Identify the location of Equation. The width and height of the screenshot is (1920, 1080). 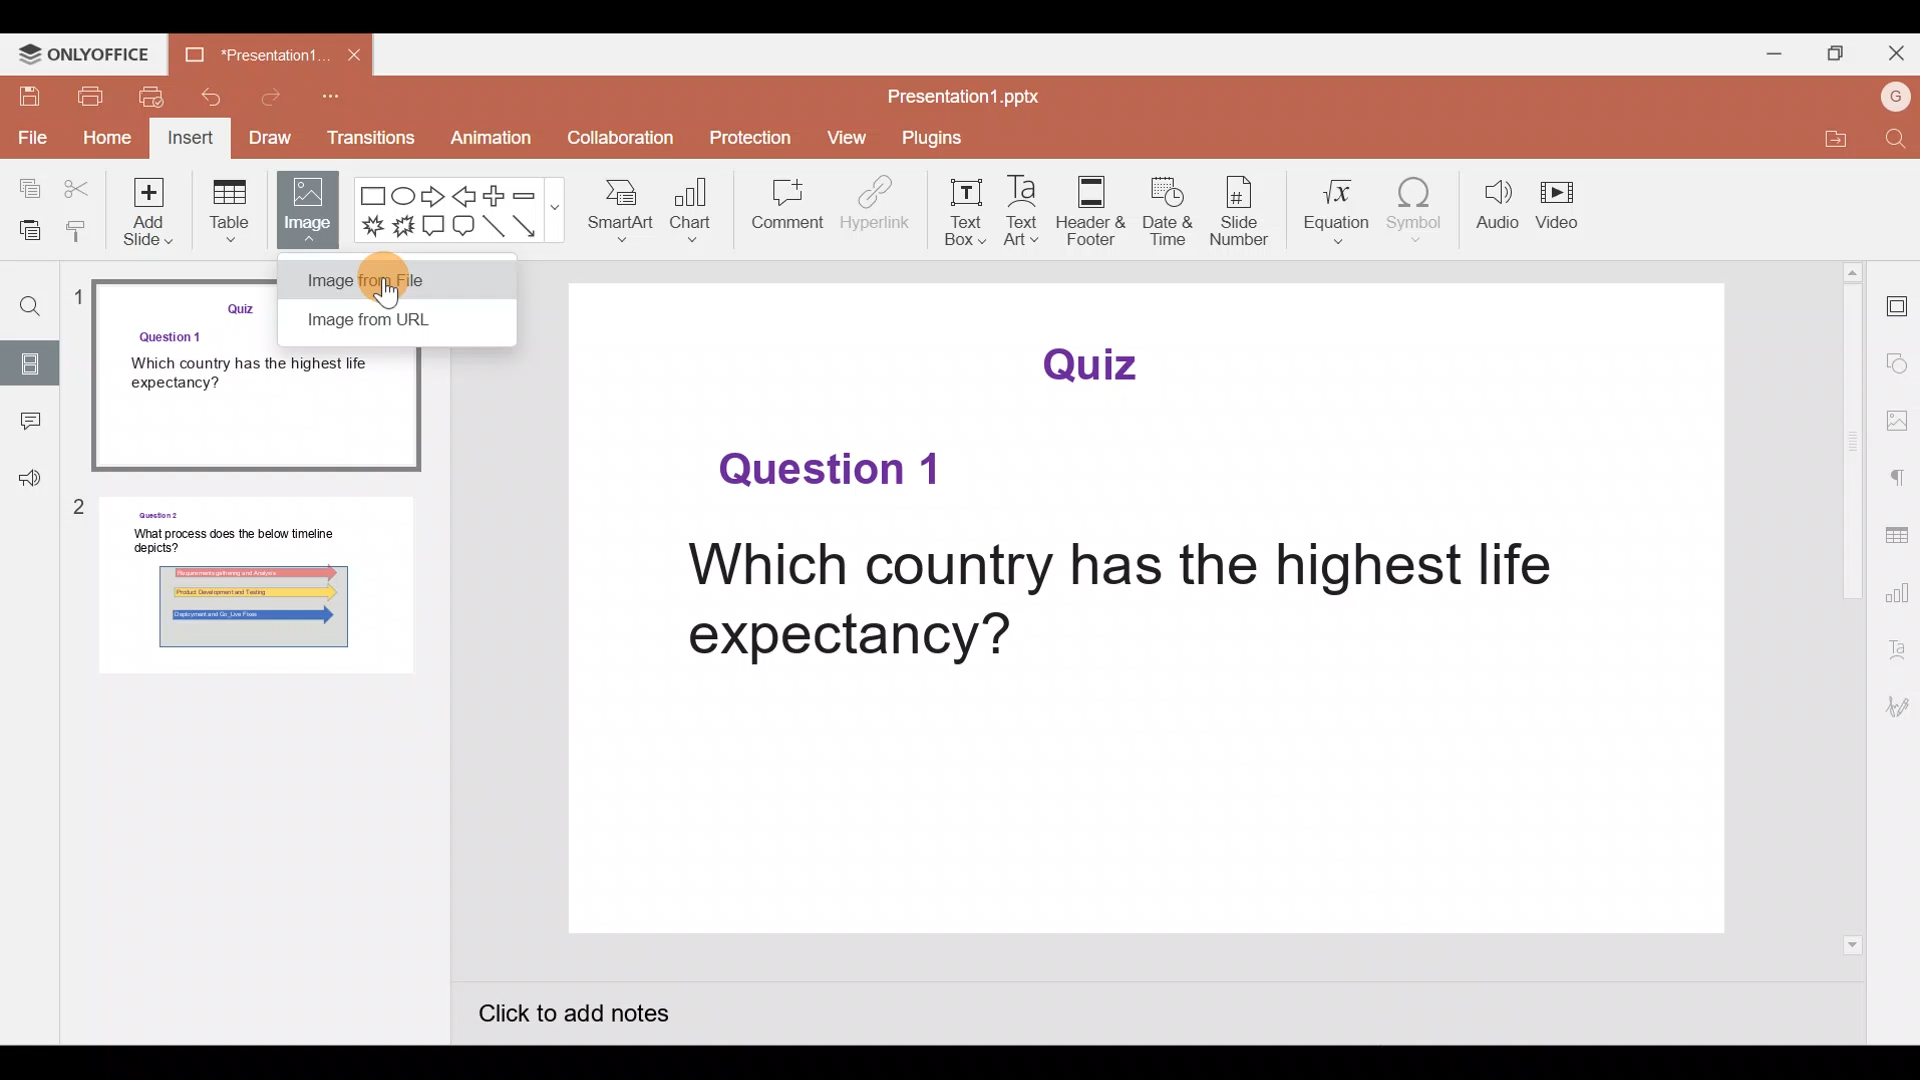
(1338, 211).